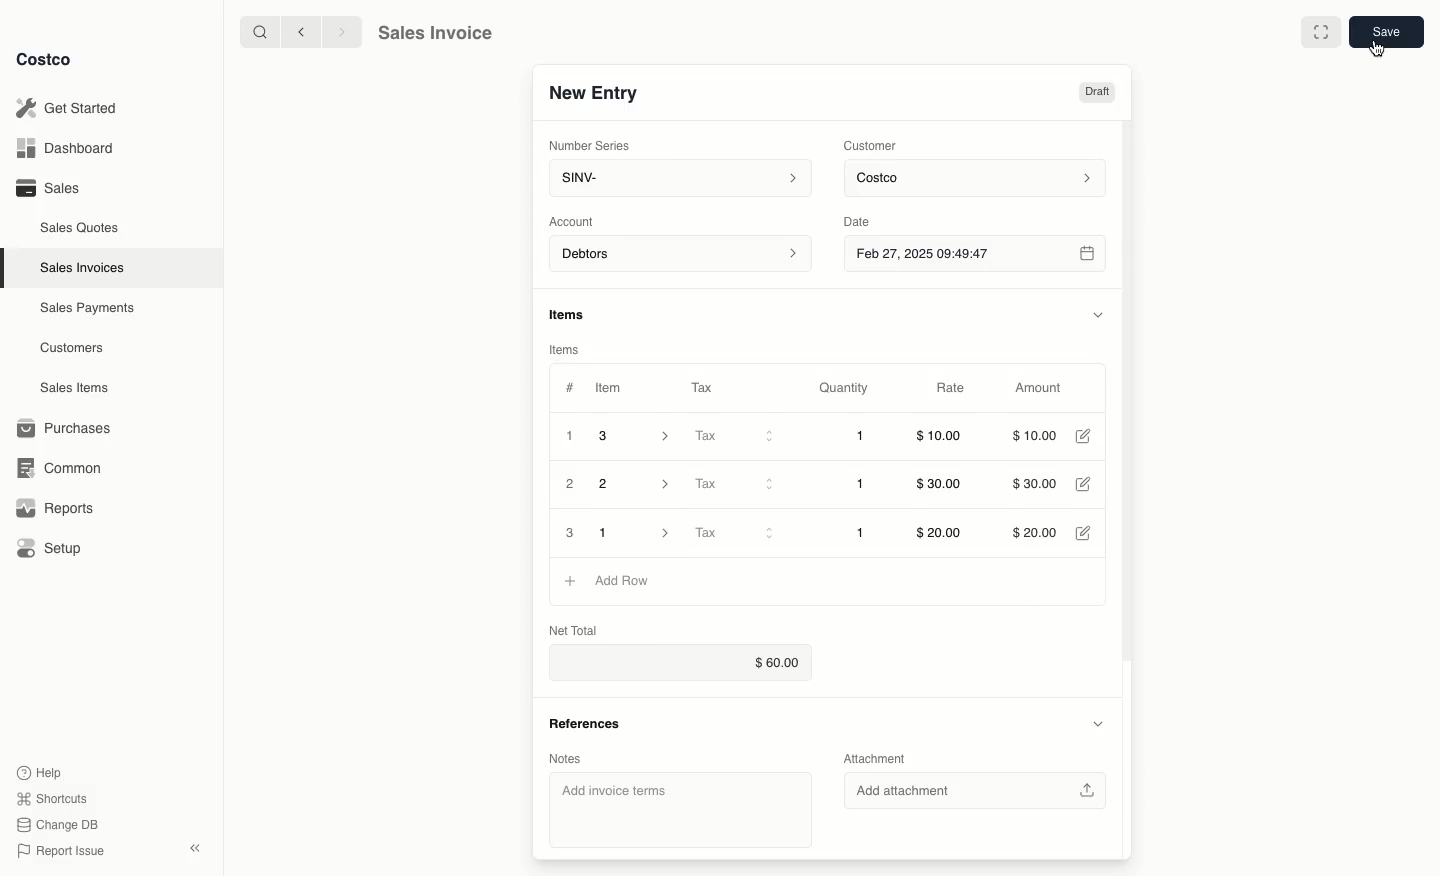 The image size is (1440, 876). I want to click on Costco, so click(45, 60).